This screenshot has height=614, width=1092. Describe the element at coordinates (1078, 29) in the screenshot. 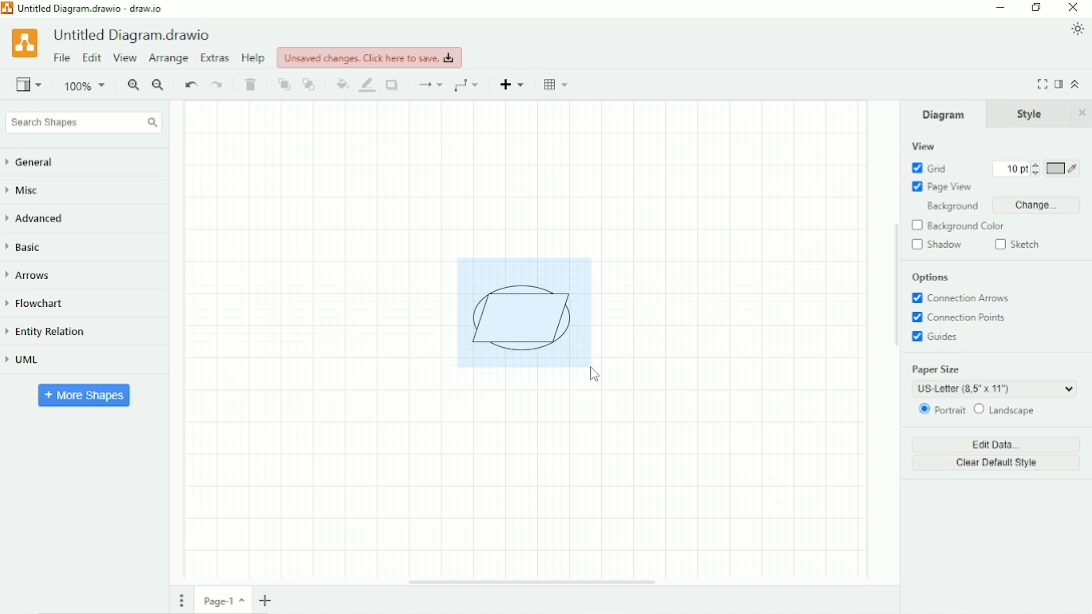

I see `Appearance` at that location.